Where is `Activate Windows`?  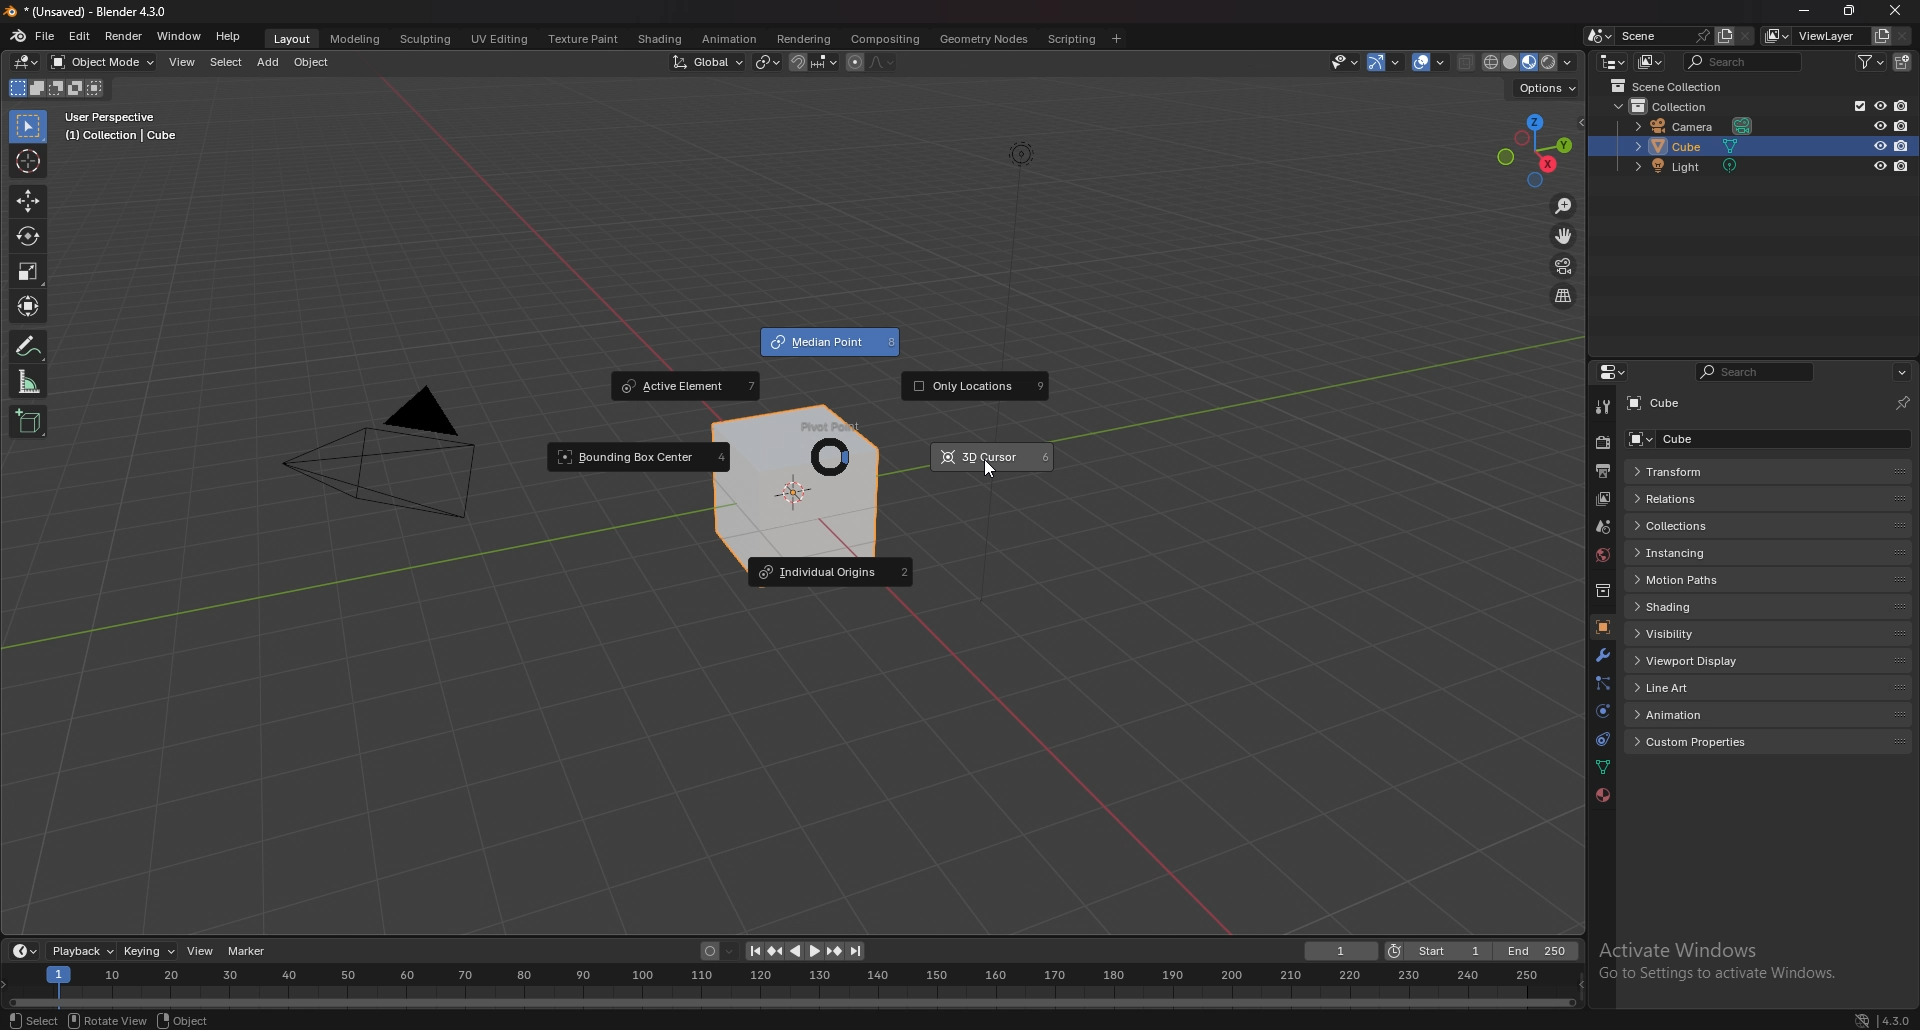
Activate Windows is located at coordinates (1736, 957).